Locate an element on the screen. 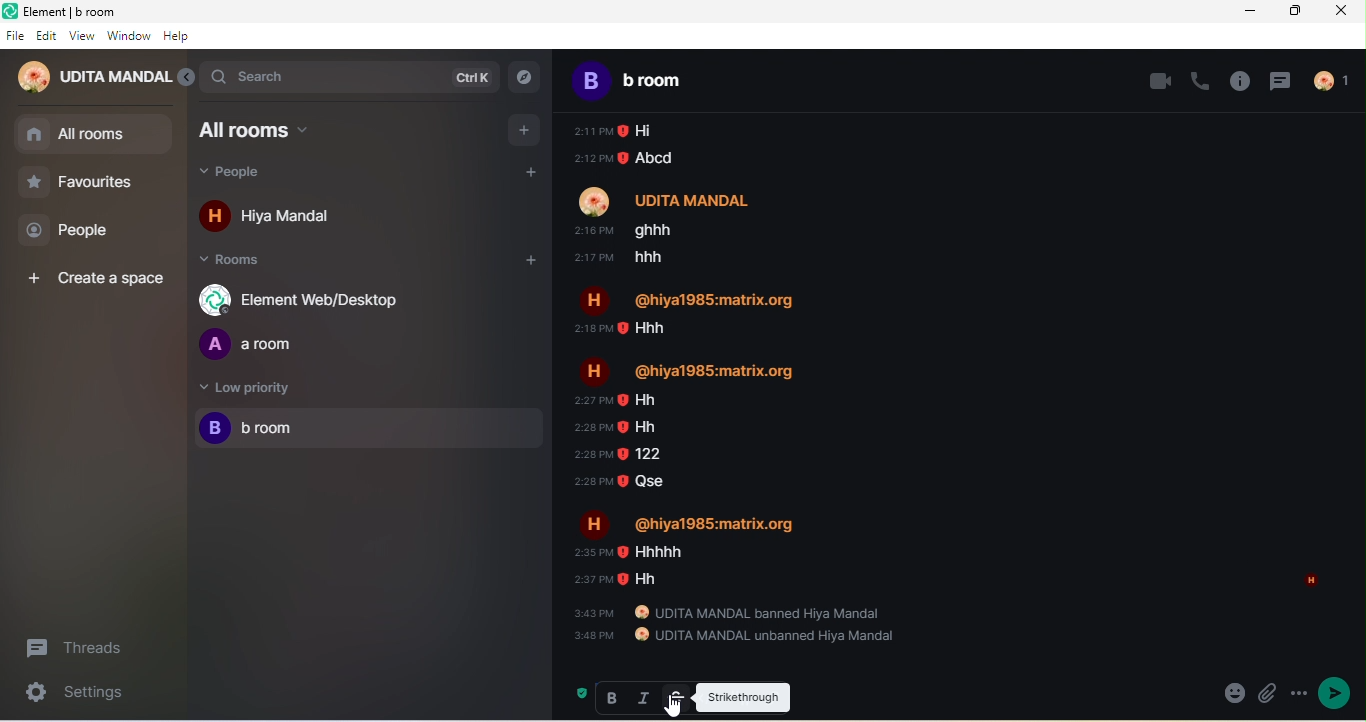 Image resolution: width=1366 pixels, height=722 pixels. add people is located at coordinates (536, 175).